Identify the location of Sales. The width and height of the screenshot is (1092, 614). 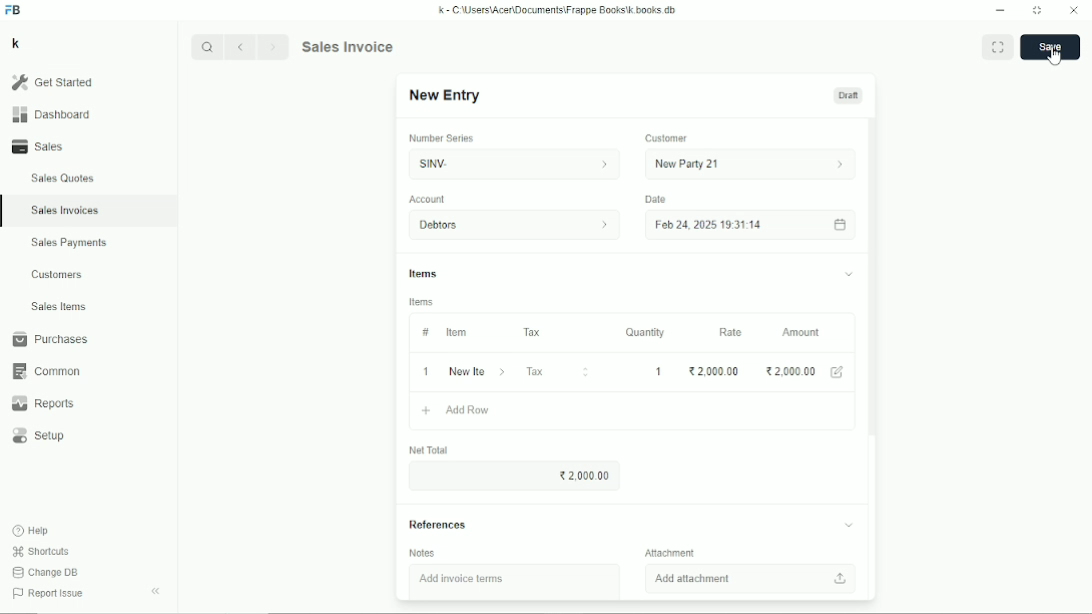
(41, 146).